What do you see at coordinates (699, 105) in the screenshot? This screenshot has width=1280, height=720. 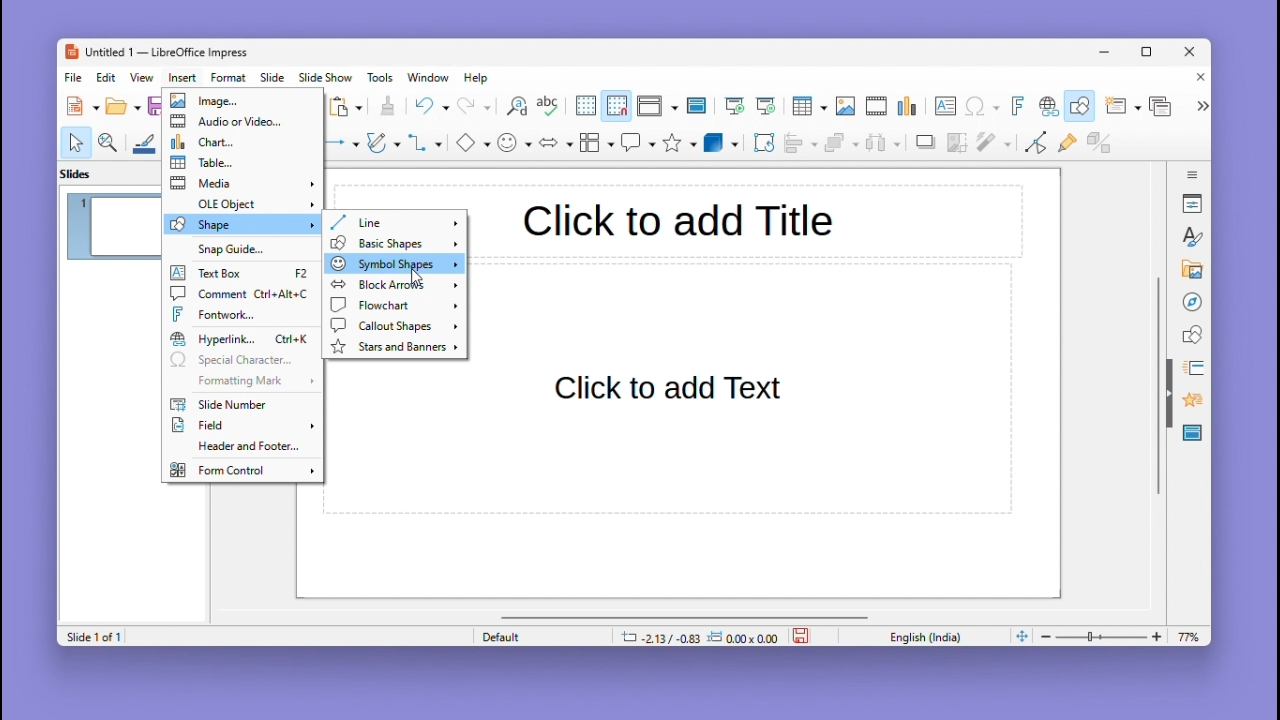 I see `Master slide` at bounding box center [699, 105].